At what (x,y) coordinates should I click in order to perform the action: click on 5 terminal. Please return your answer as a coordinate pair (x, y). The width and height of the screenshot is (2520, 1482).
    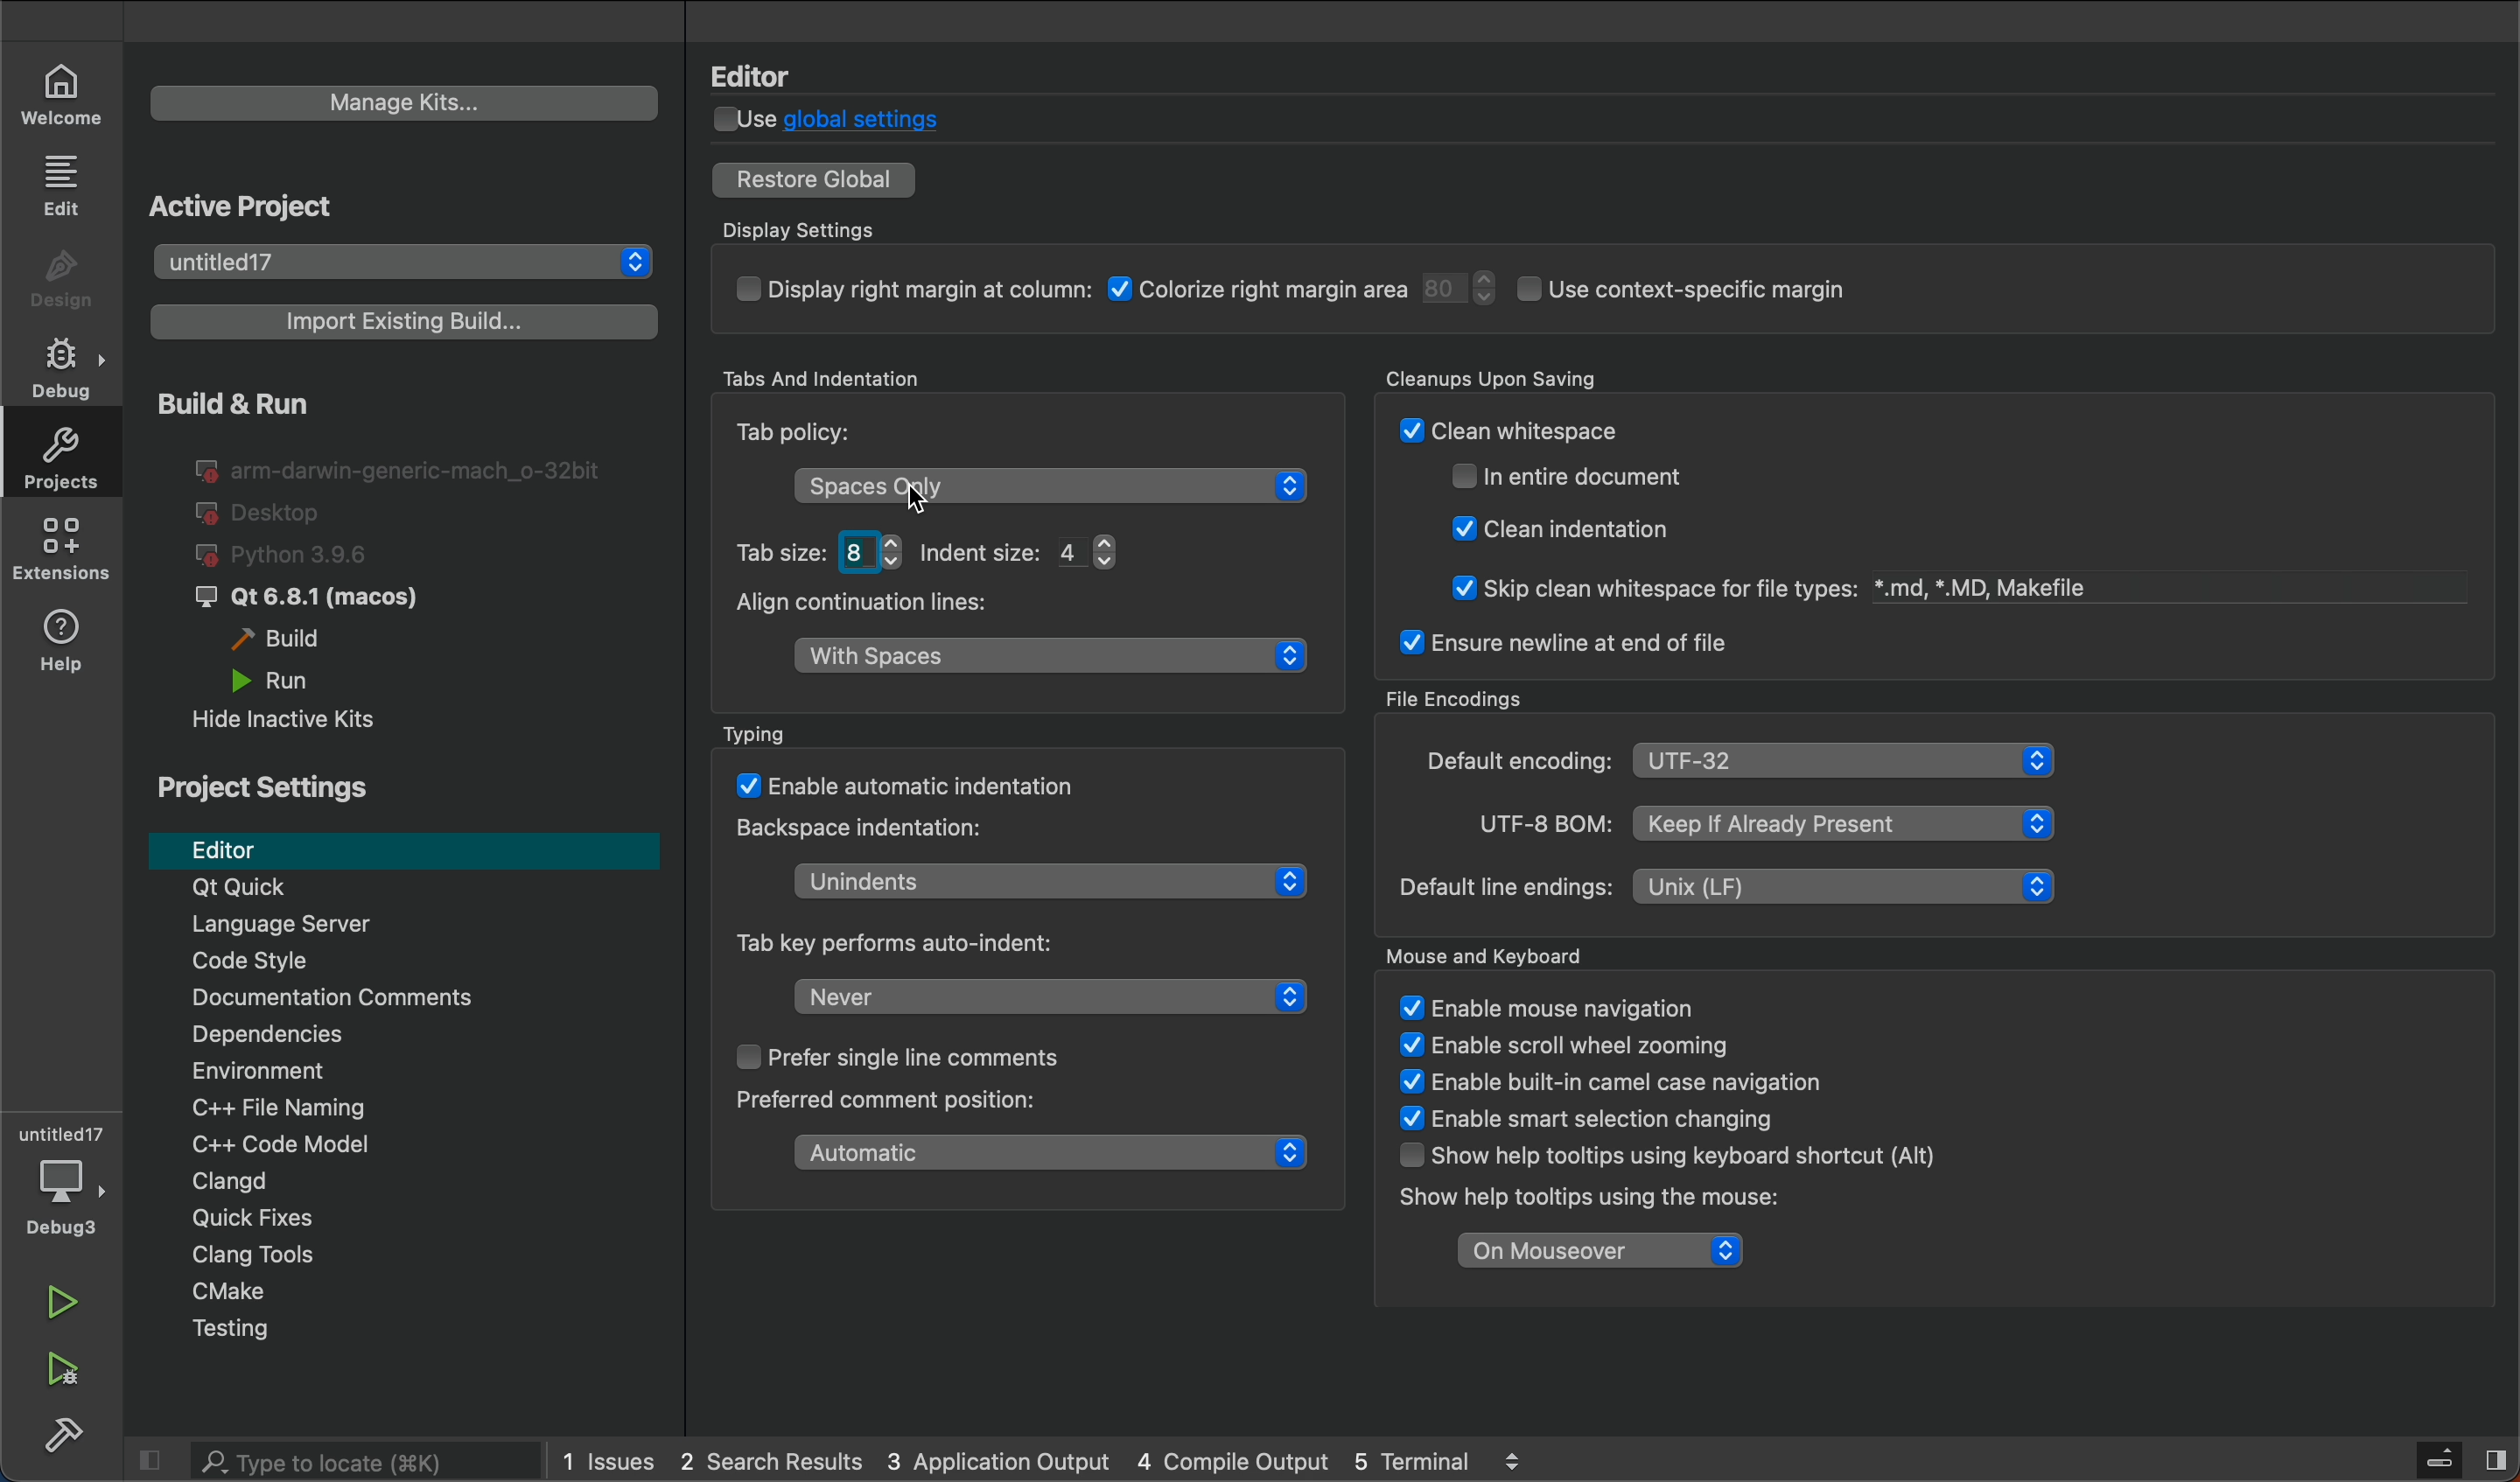
    Looking at the image, I should click on (1478, 1460).